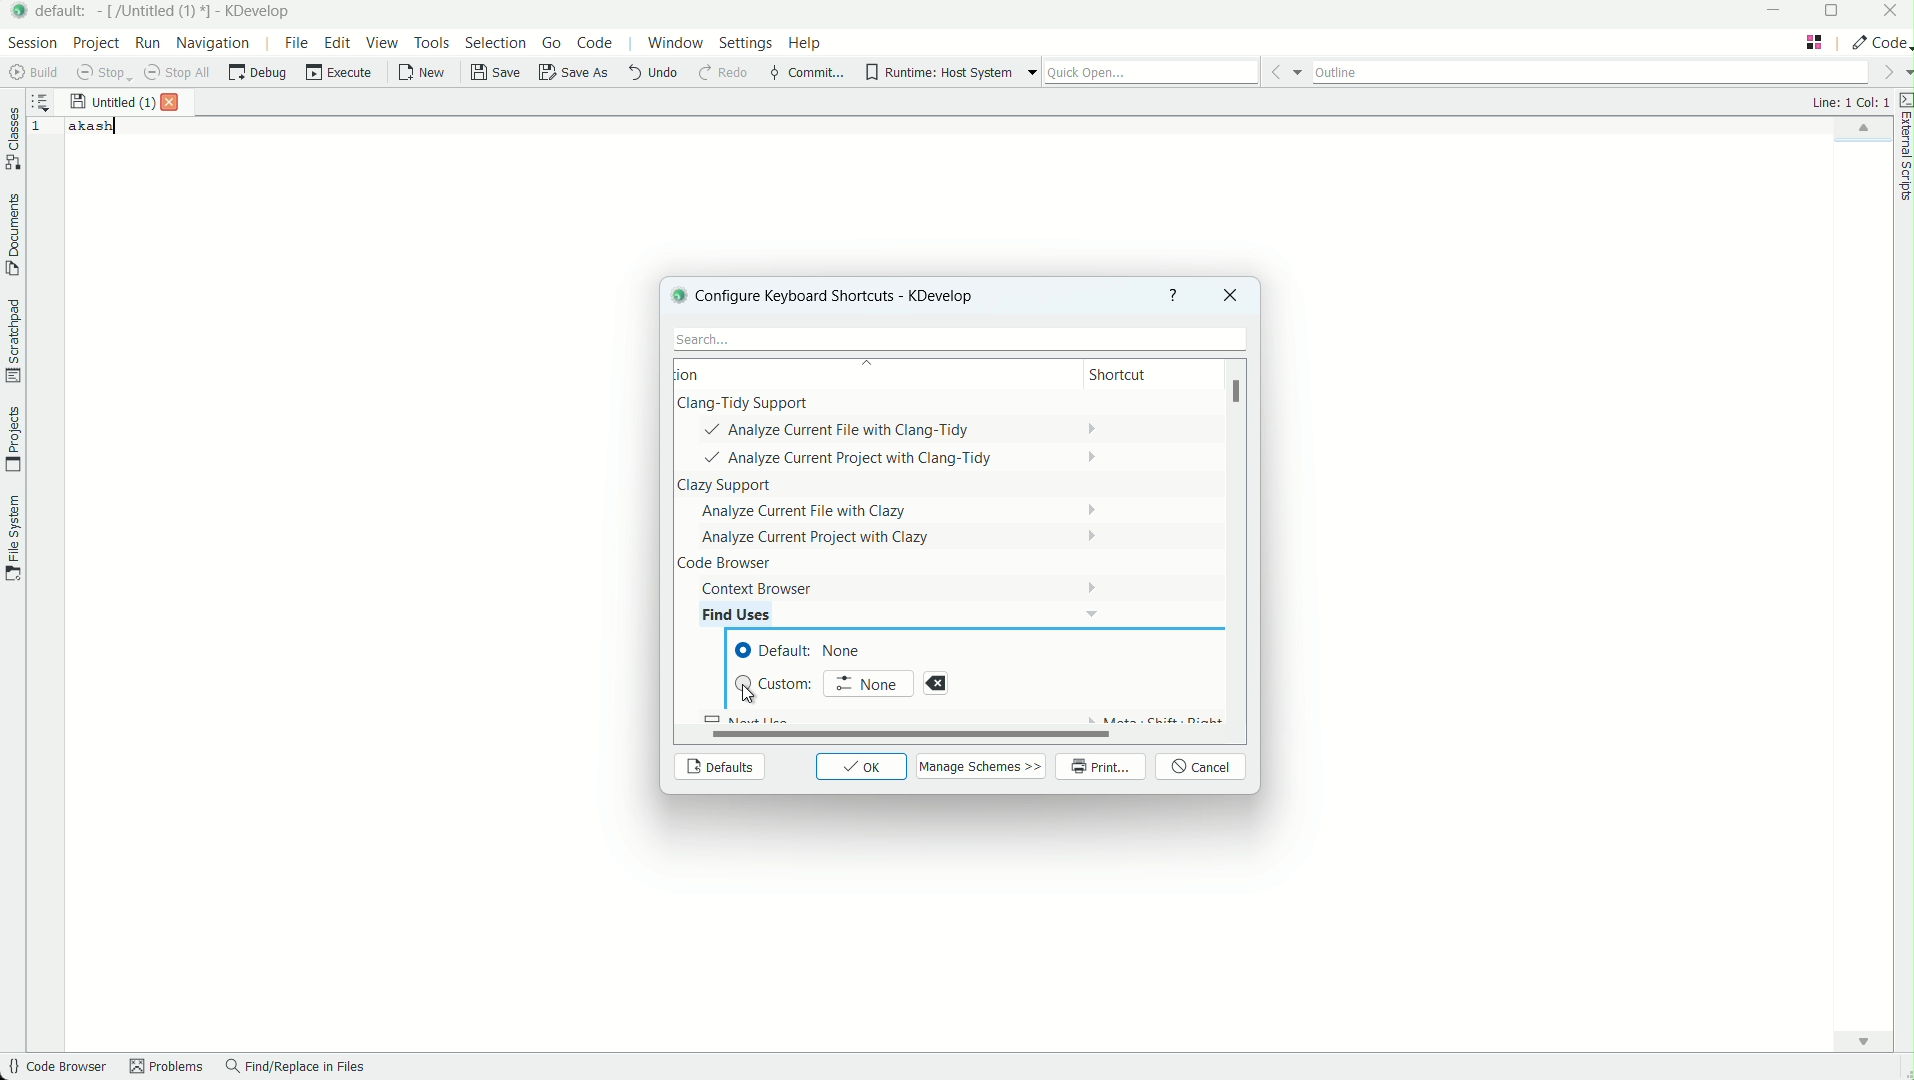 Image resolution: width=1914 pixels, height=1080 pixels. I want to click on default, so click(65, 10).